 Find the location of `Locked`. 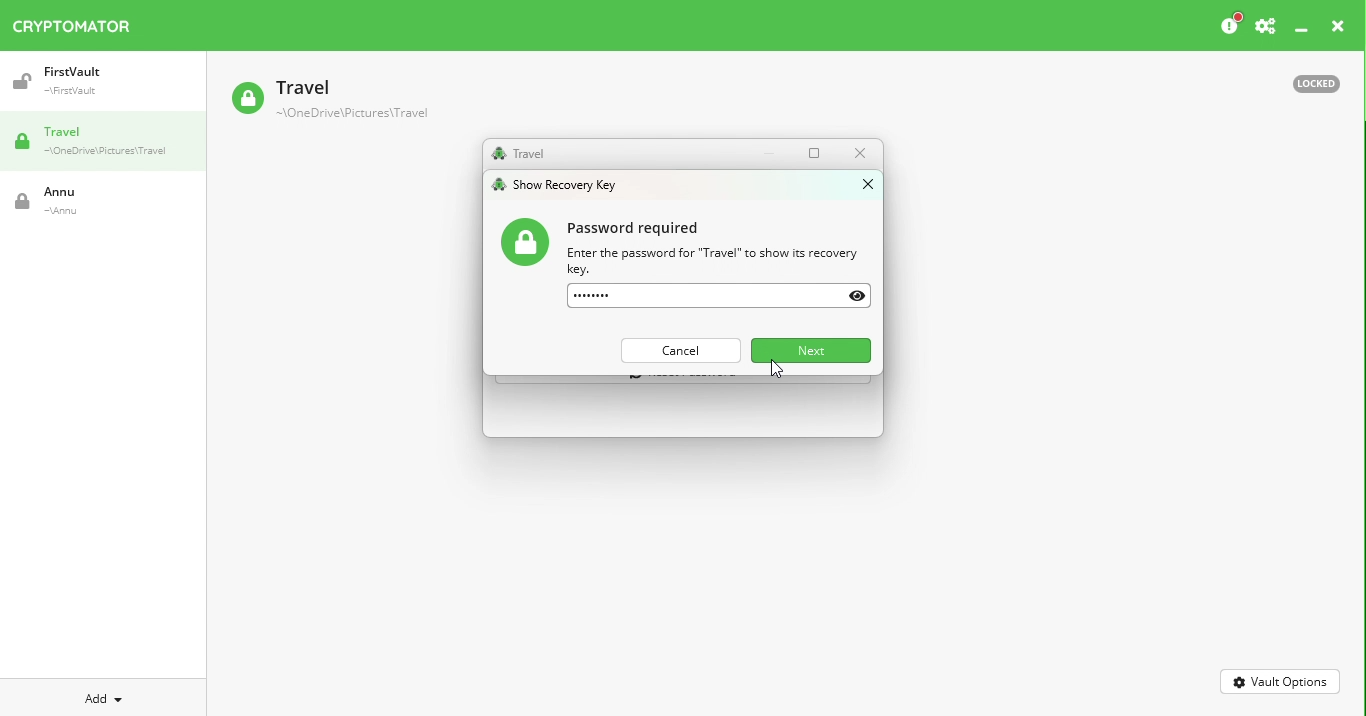

Locked is located at coordinates (1307, 82).